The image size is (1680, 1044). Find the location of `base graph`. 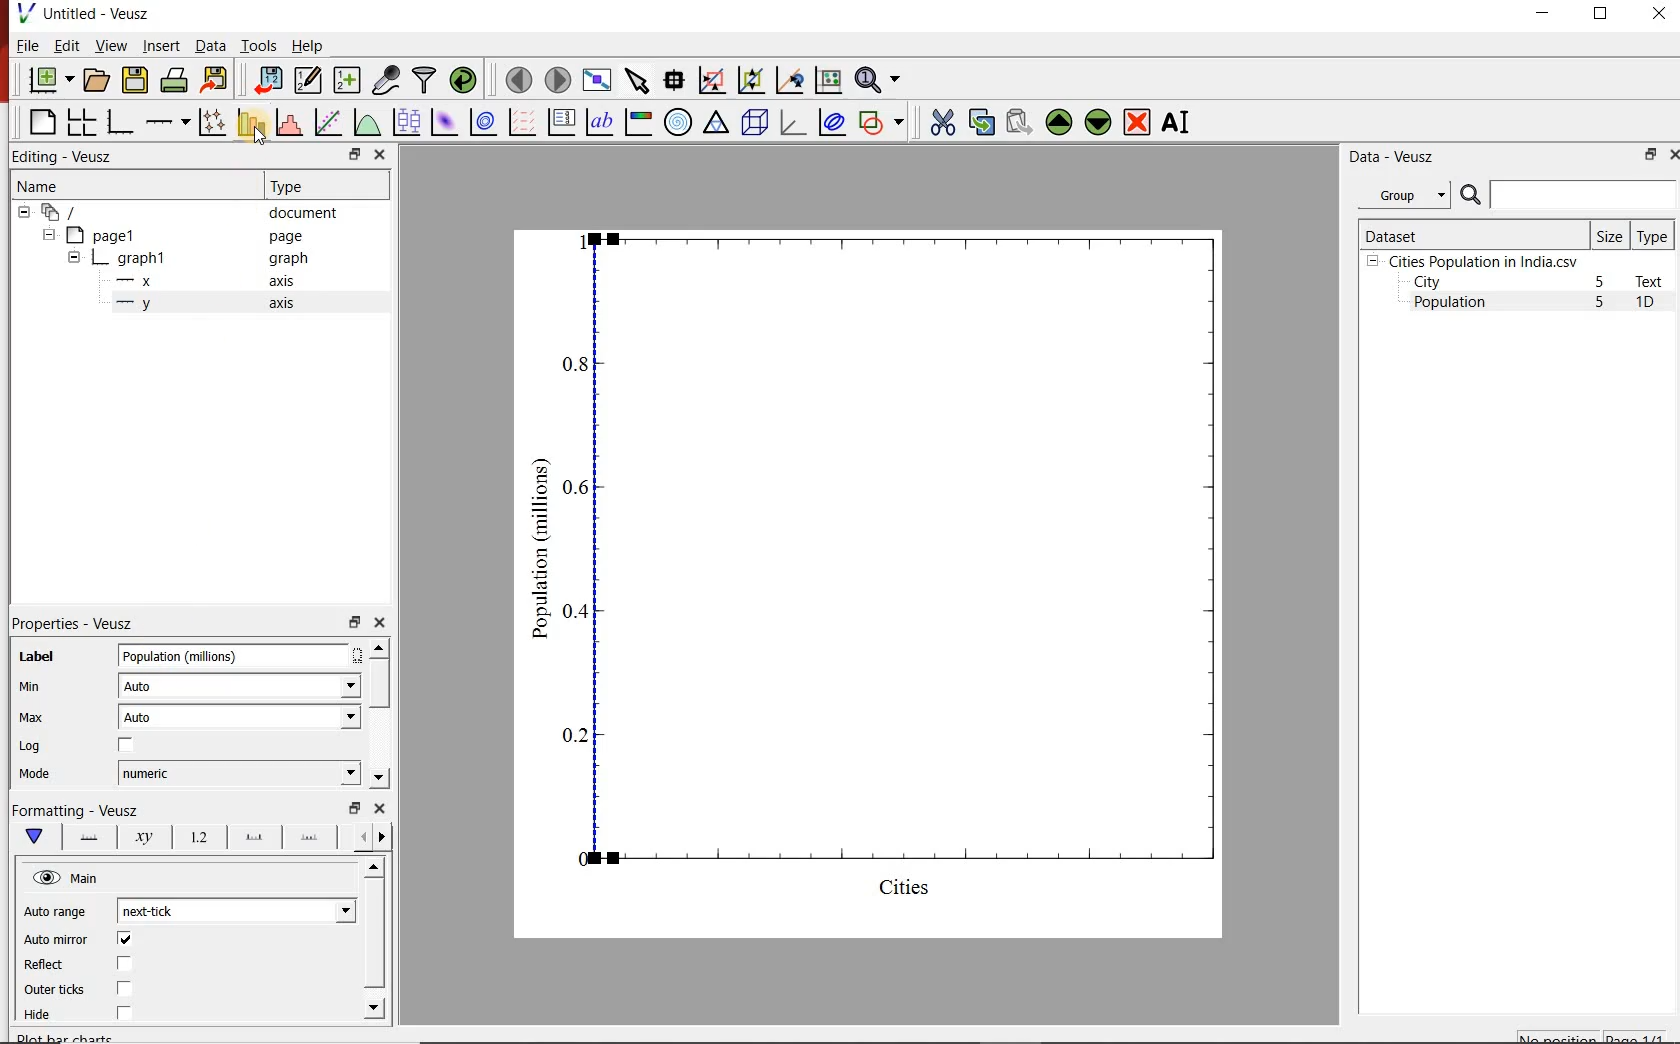

base graph is located at coordinates (118, 122).